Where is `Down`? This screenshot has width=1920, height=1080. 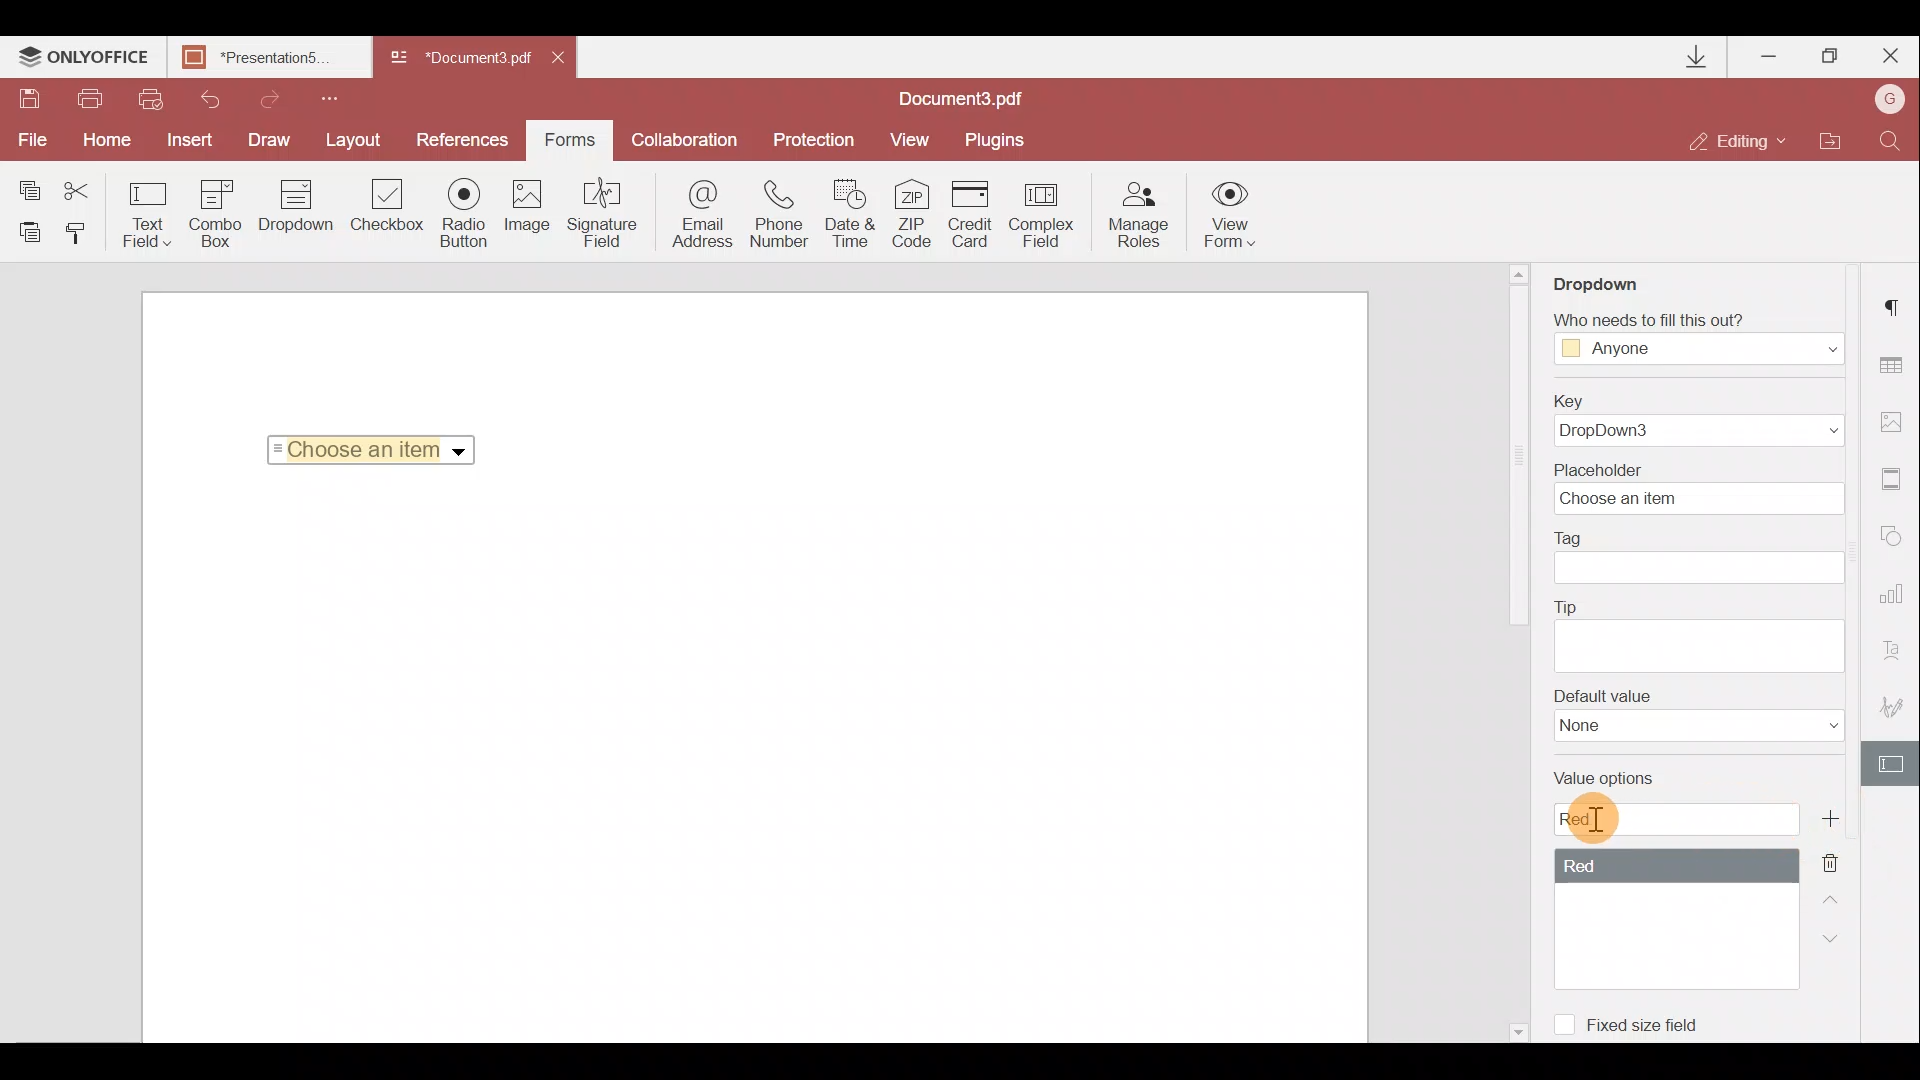
Down is located at coordinates (1826, 938).